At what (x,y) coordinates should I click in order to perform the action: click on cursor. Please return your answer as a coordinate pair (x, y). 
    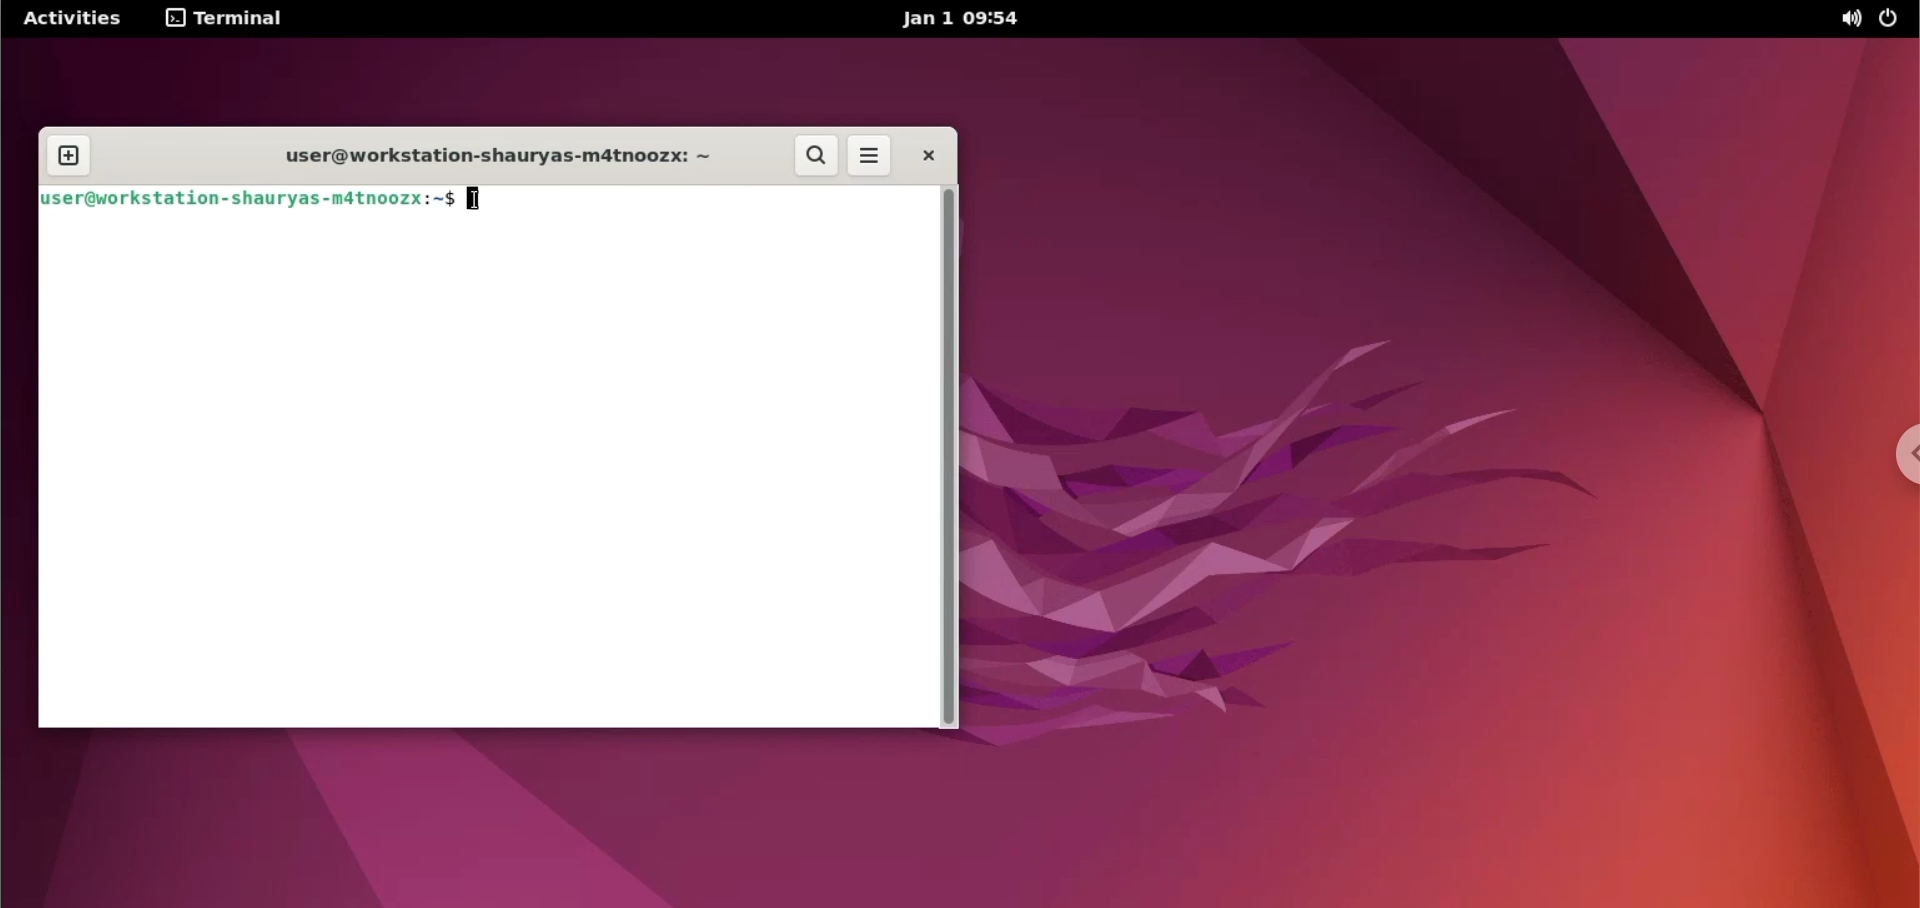
    Looking at the image, I should click on (473, 198).